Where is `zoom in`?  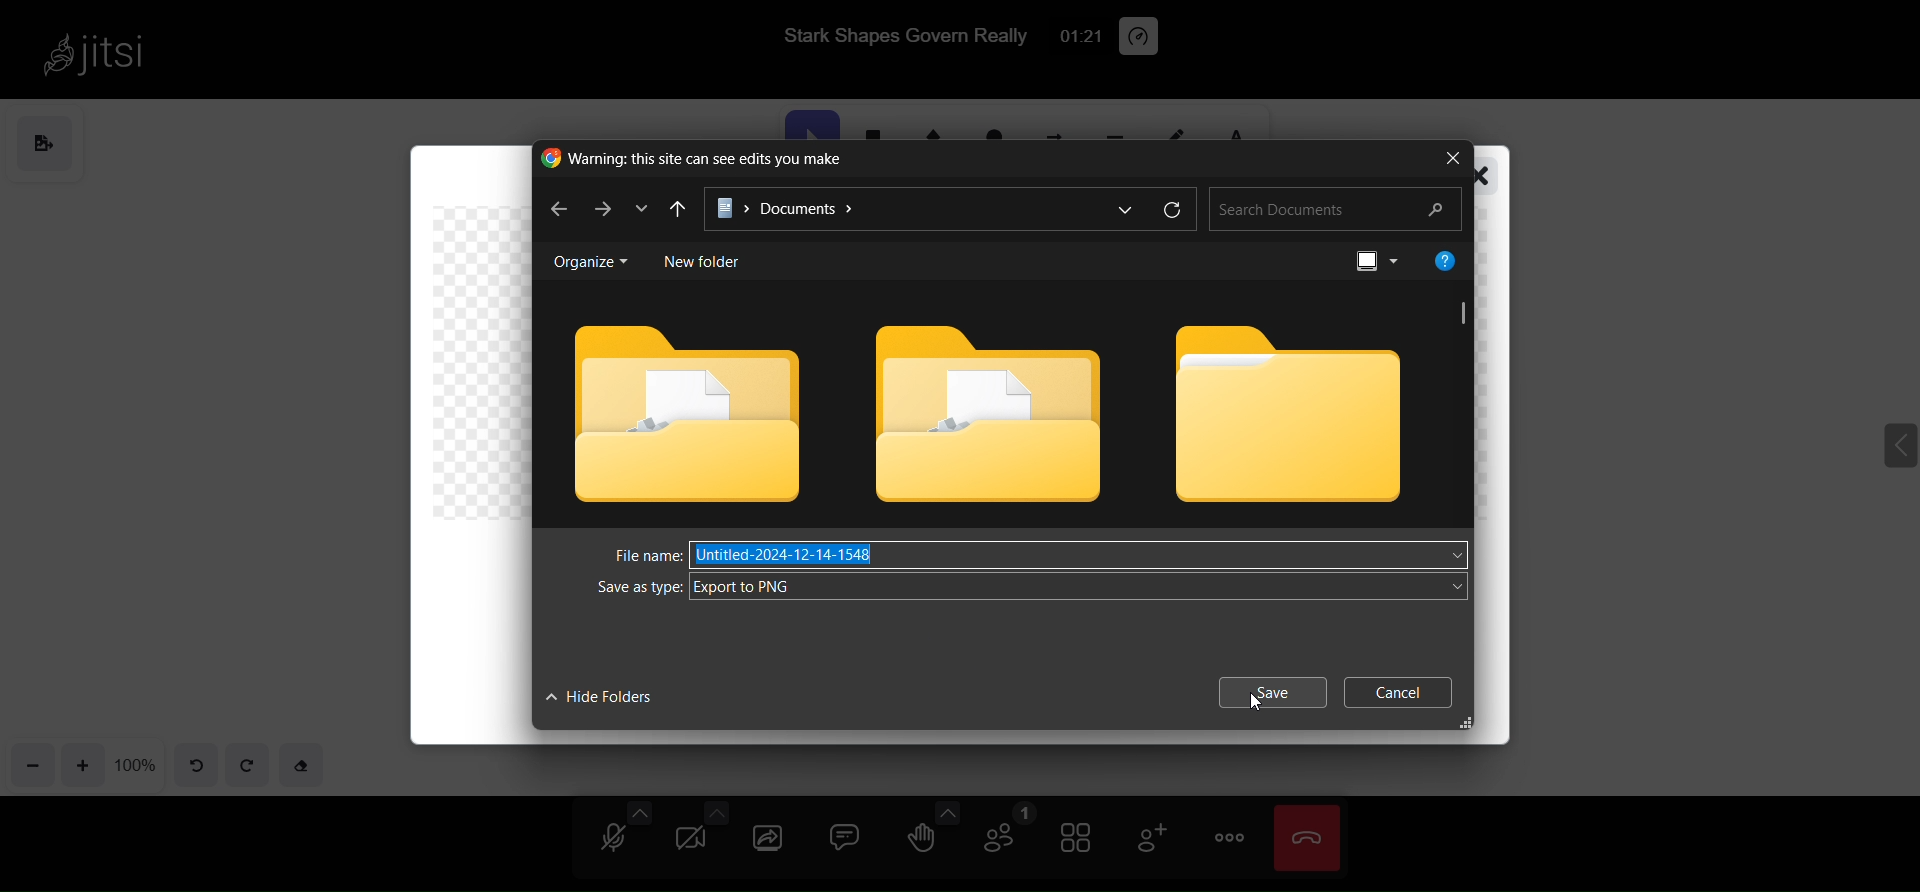
zoom in is located at coordinates (82, 764).